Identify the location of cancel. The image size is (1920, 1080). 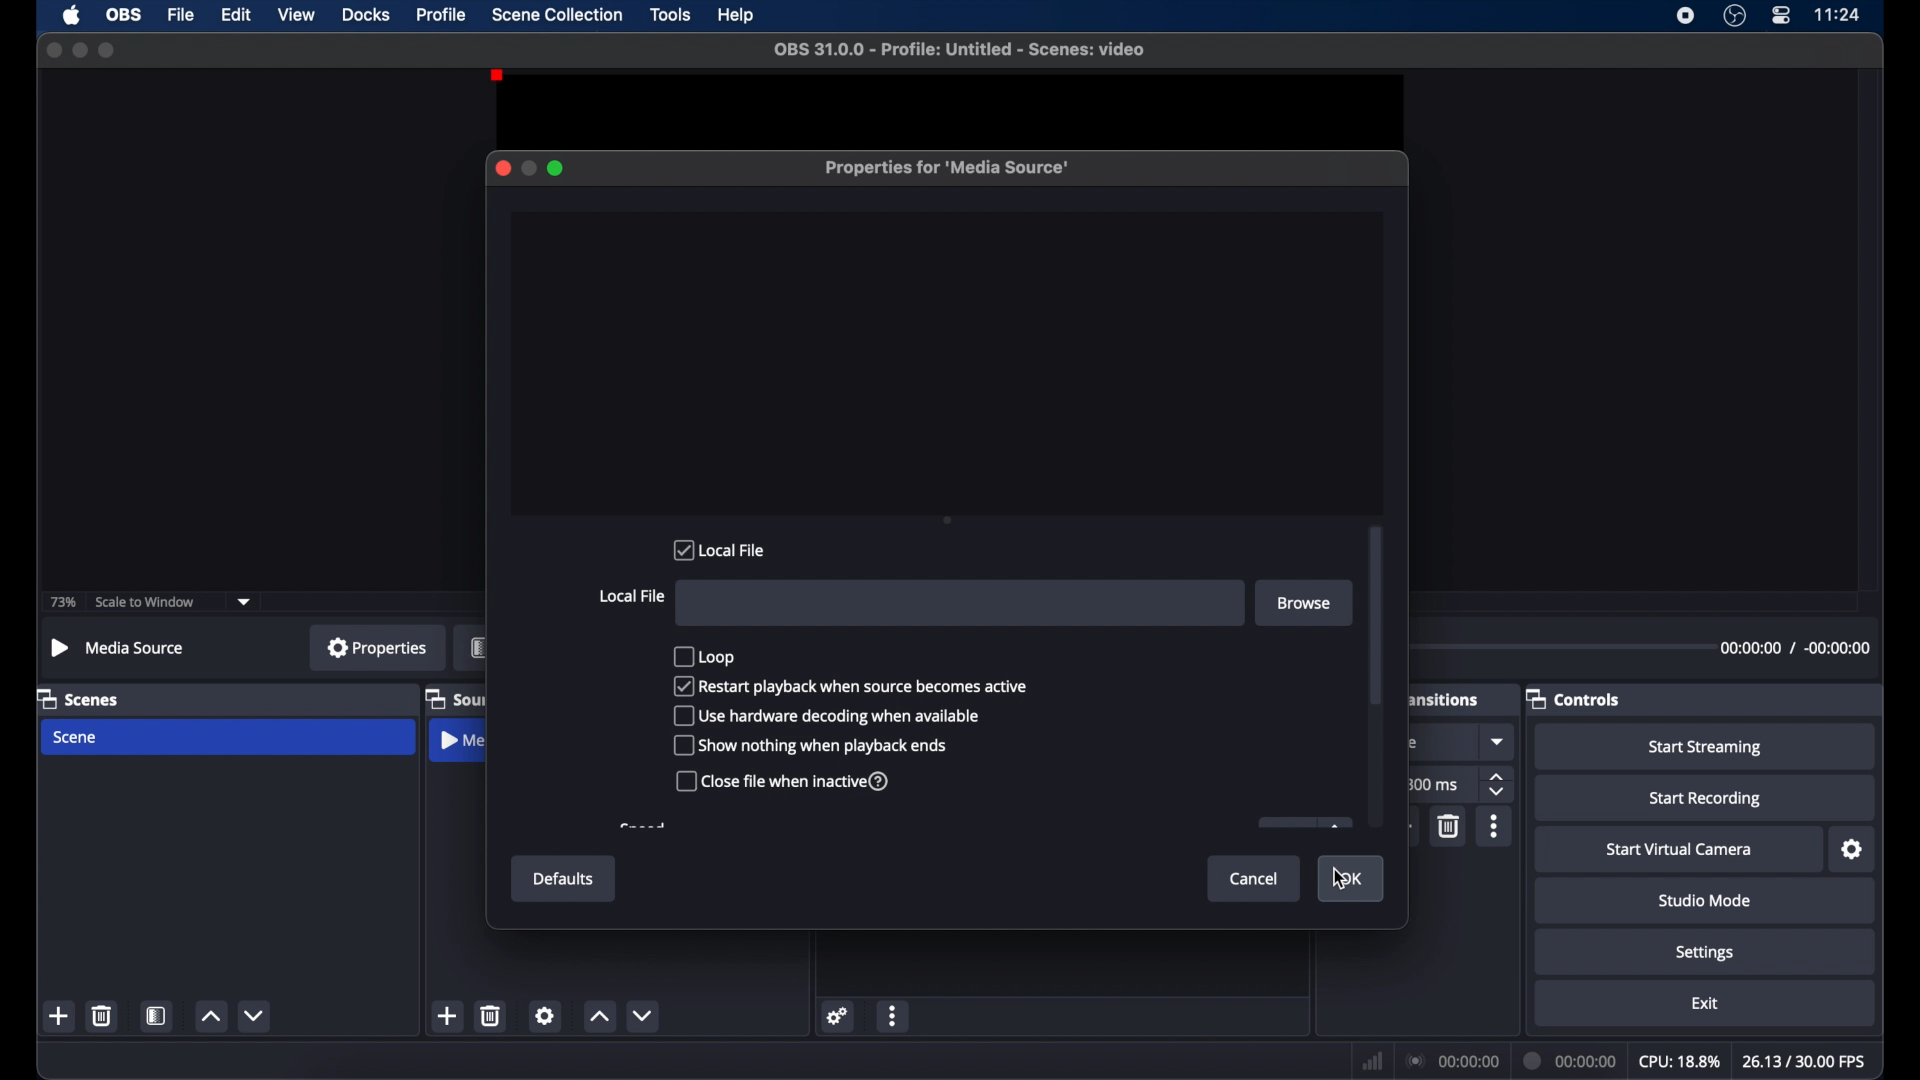
(1255, 877).